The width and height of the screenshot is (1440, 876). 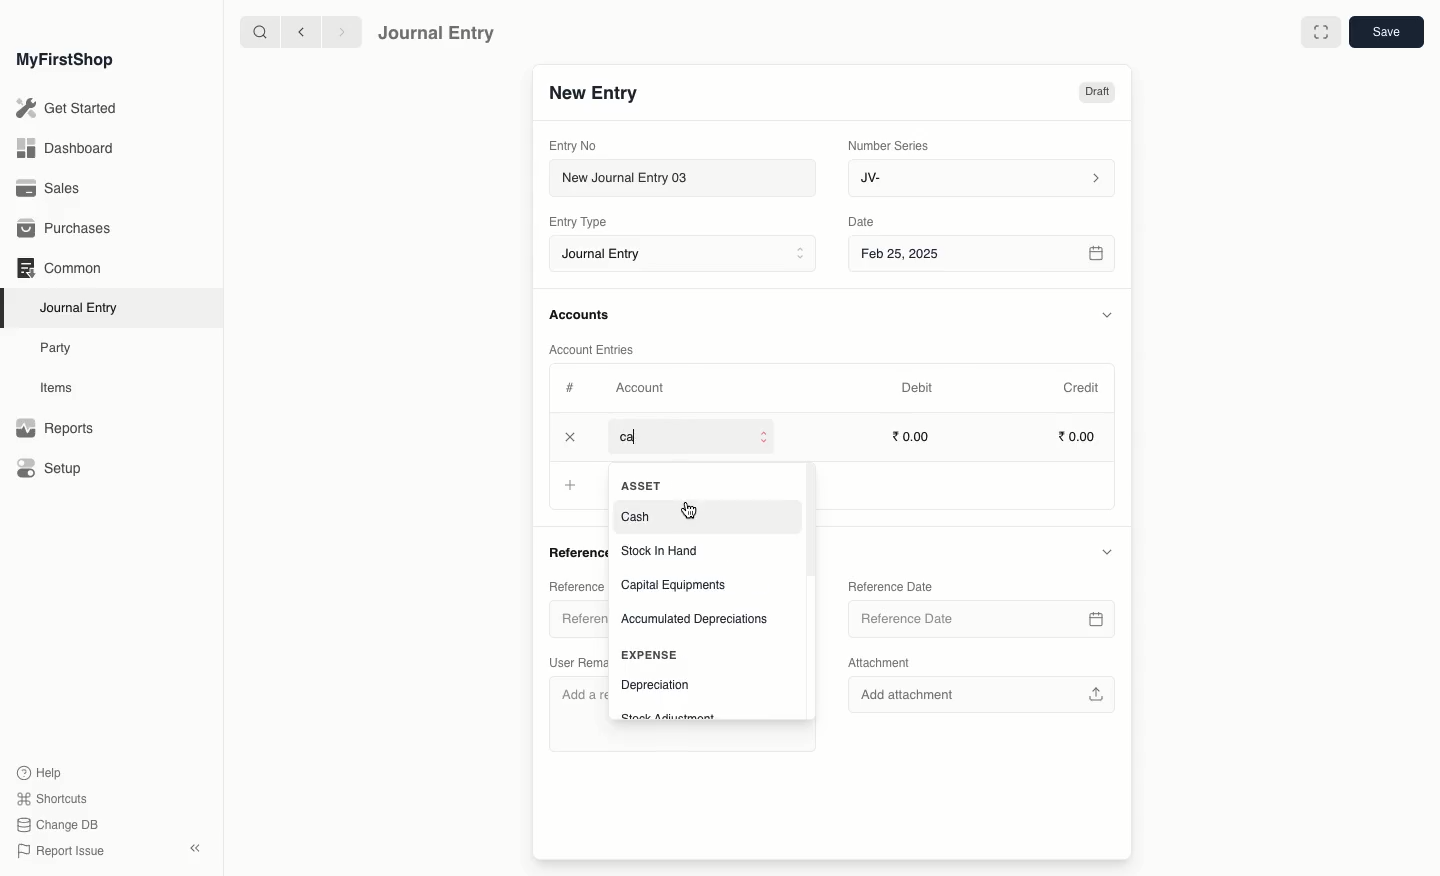 What do you see at coordinates (437, 32) in the screenshot?
I see `Journal Entry` at bounding box center [437, 32].